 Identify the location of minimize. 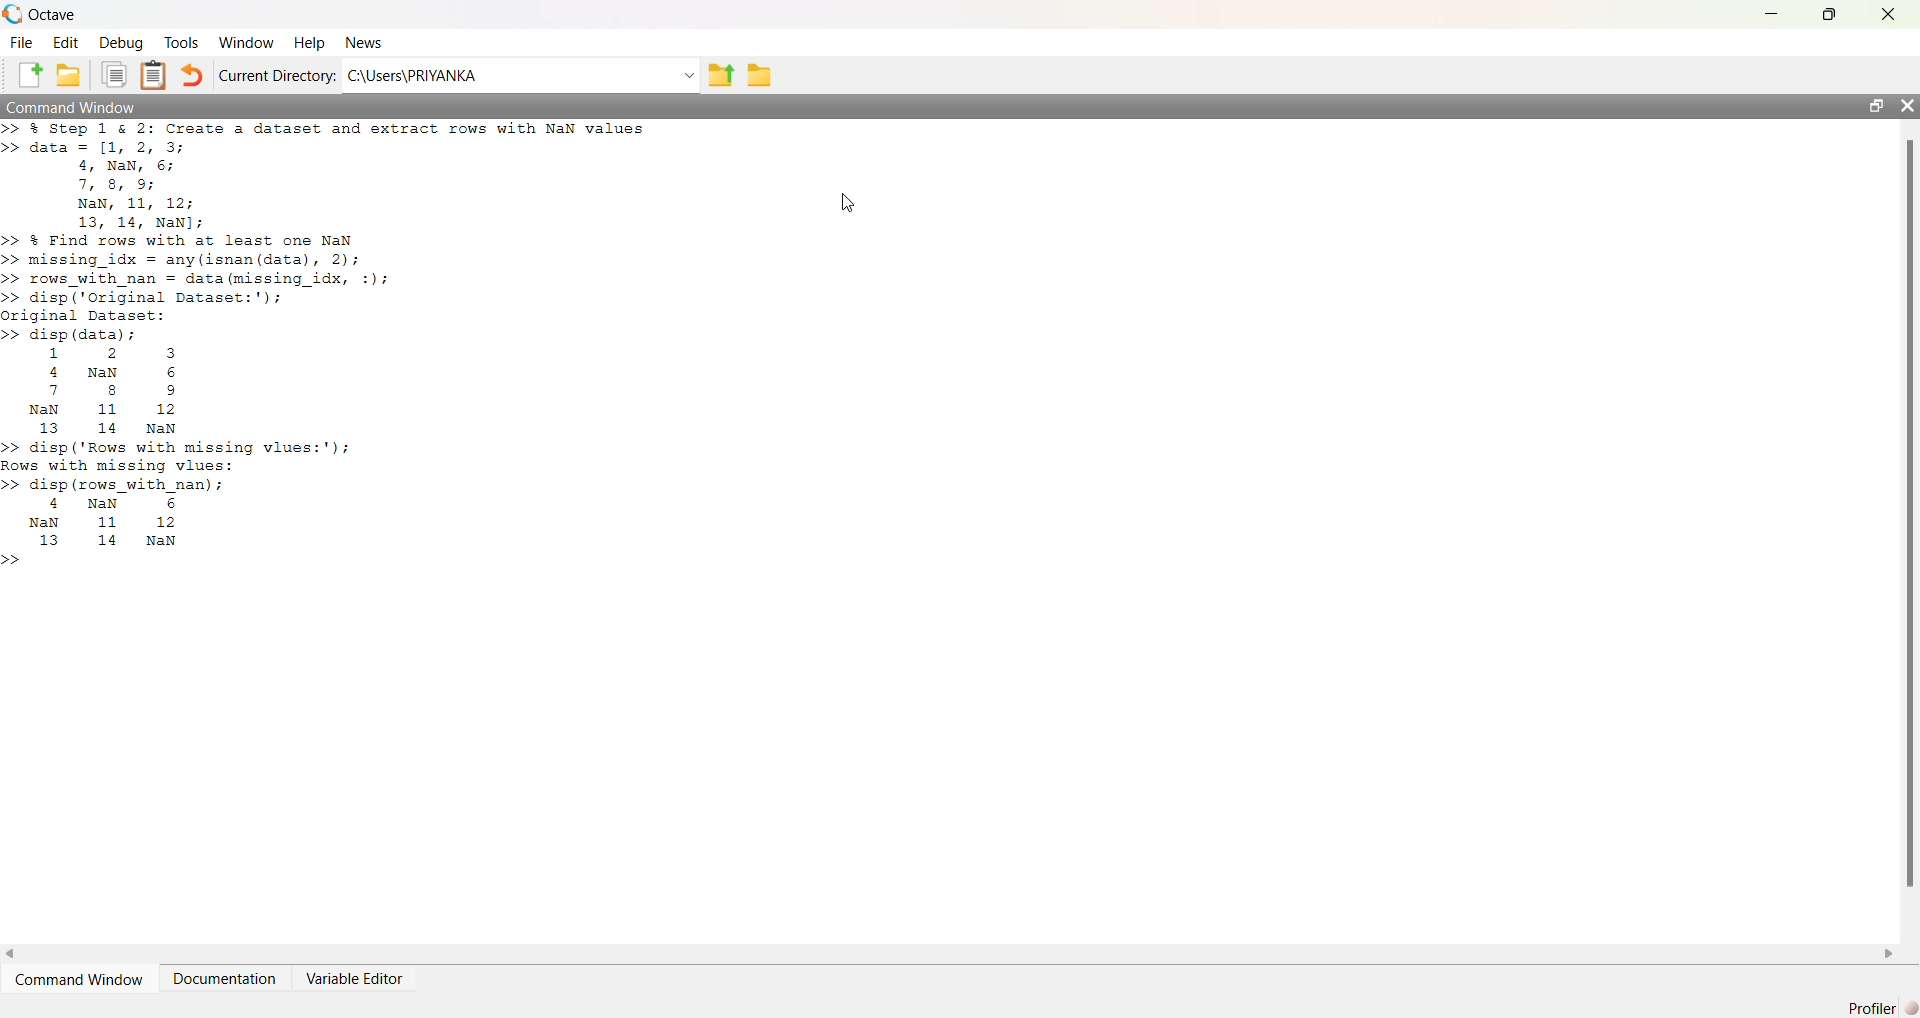
(1772, 14).